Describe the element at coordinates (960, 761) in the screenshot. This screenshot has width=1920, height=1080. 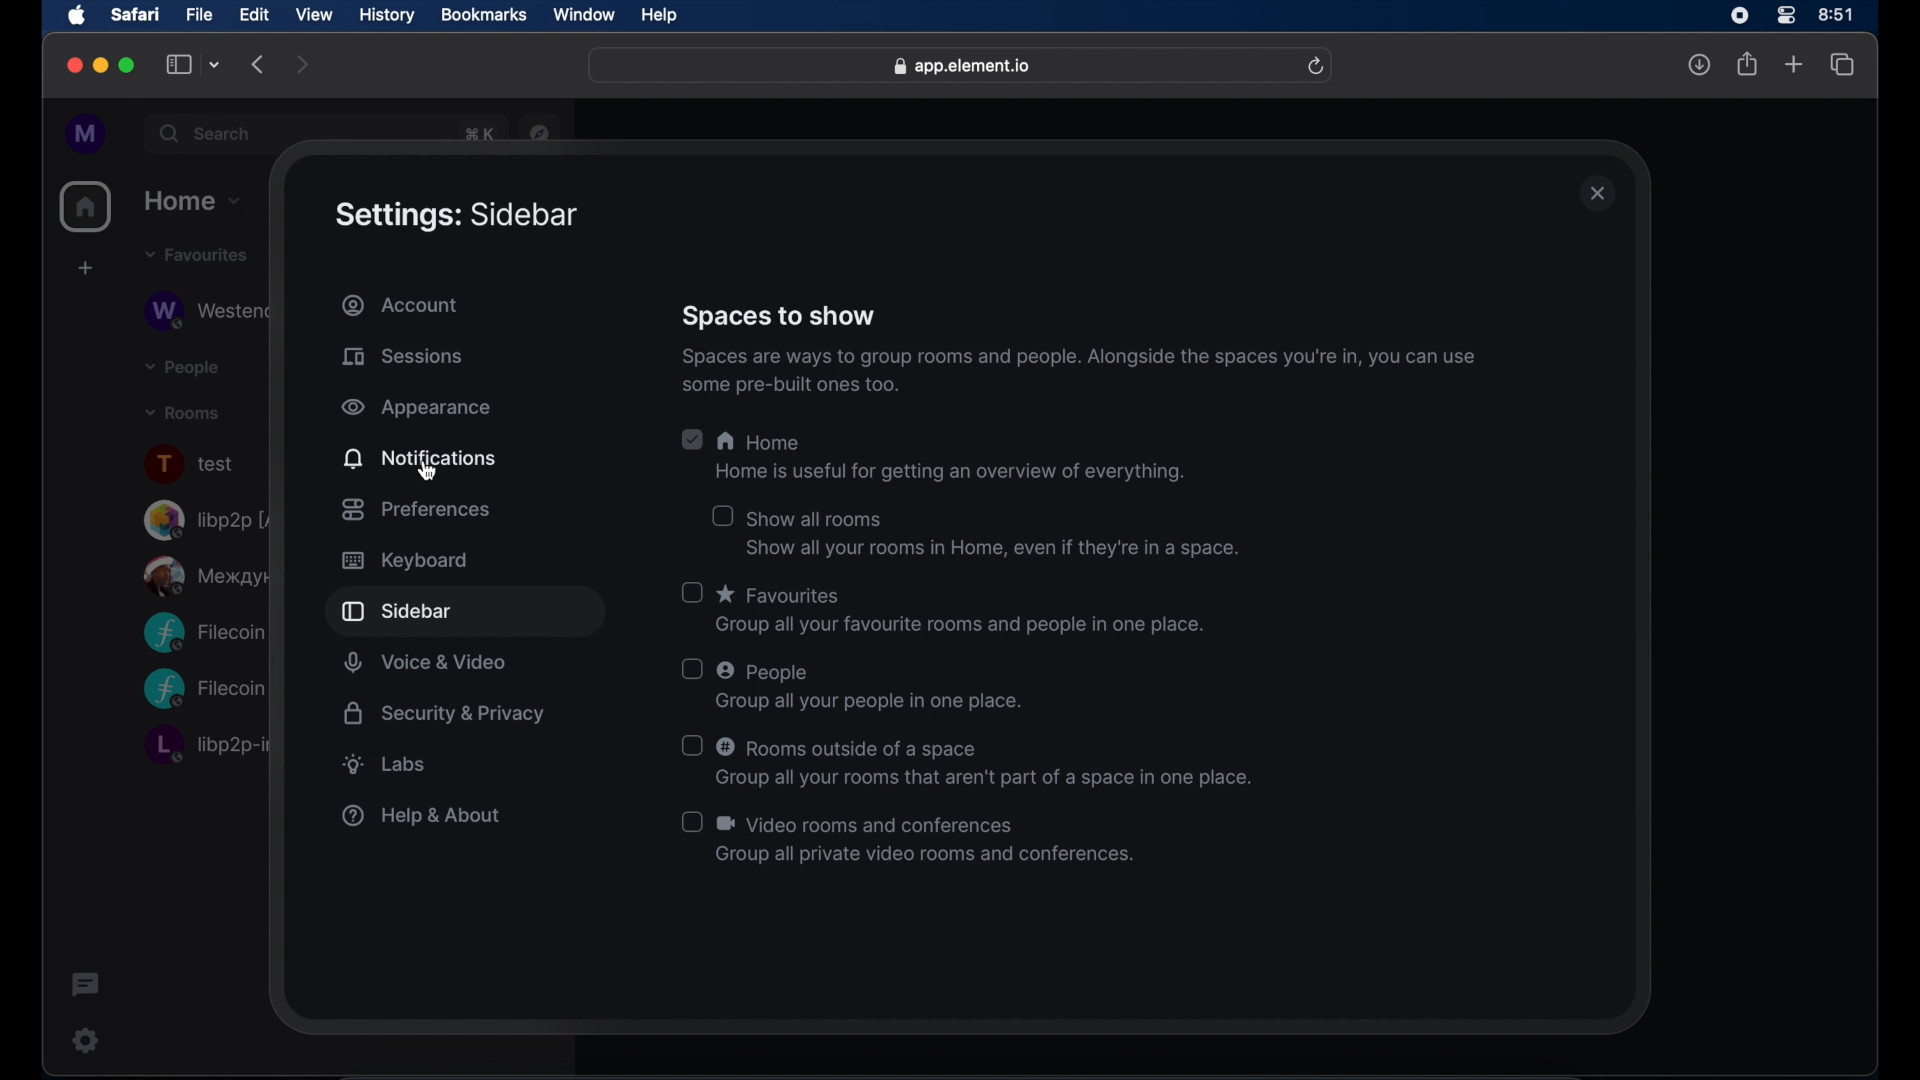
I see `O © Rooms outside of a space
Group all your rooms that aren't part of a space in one place.` at that location.